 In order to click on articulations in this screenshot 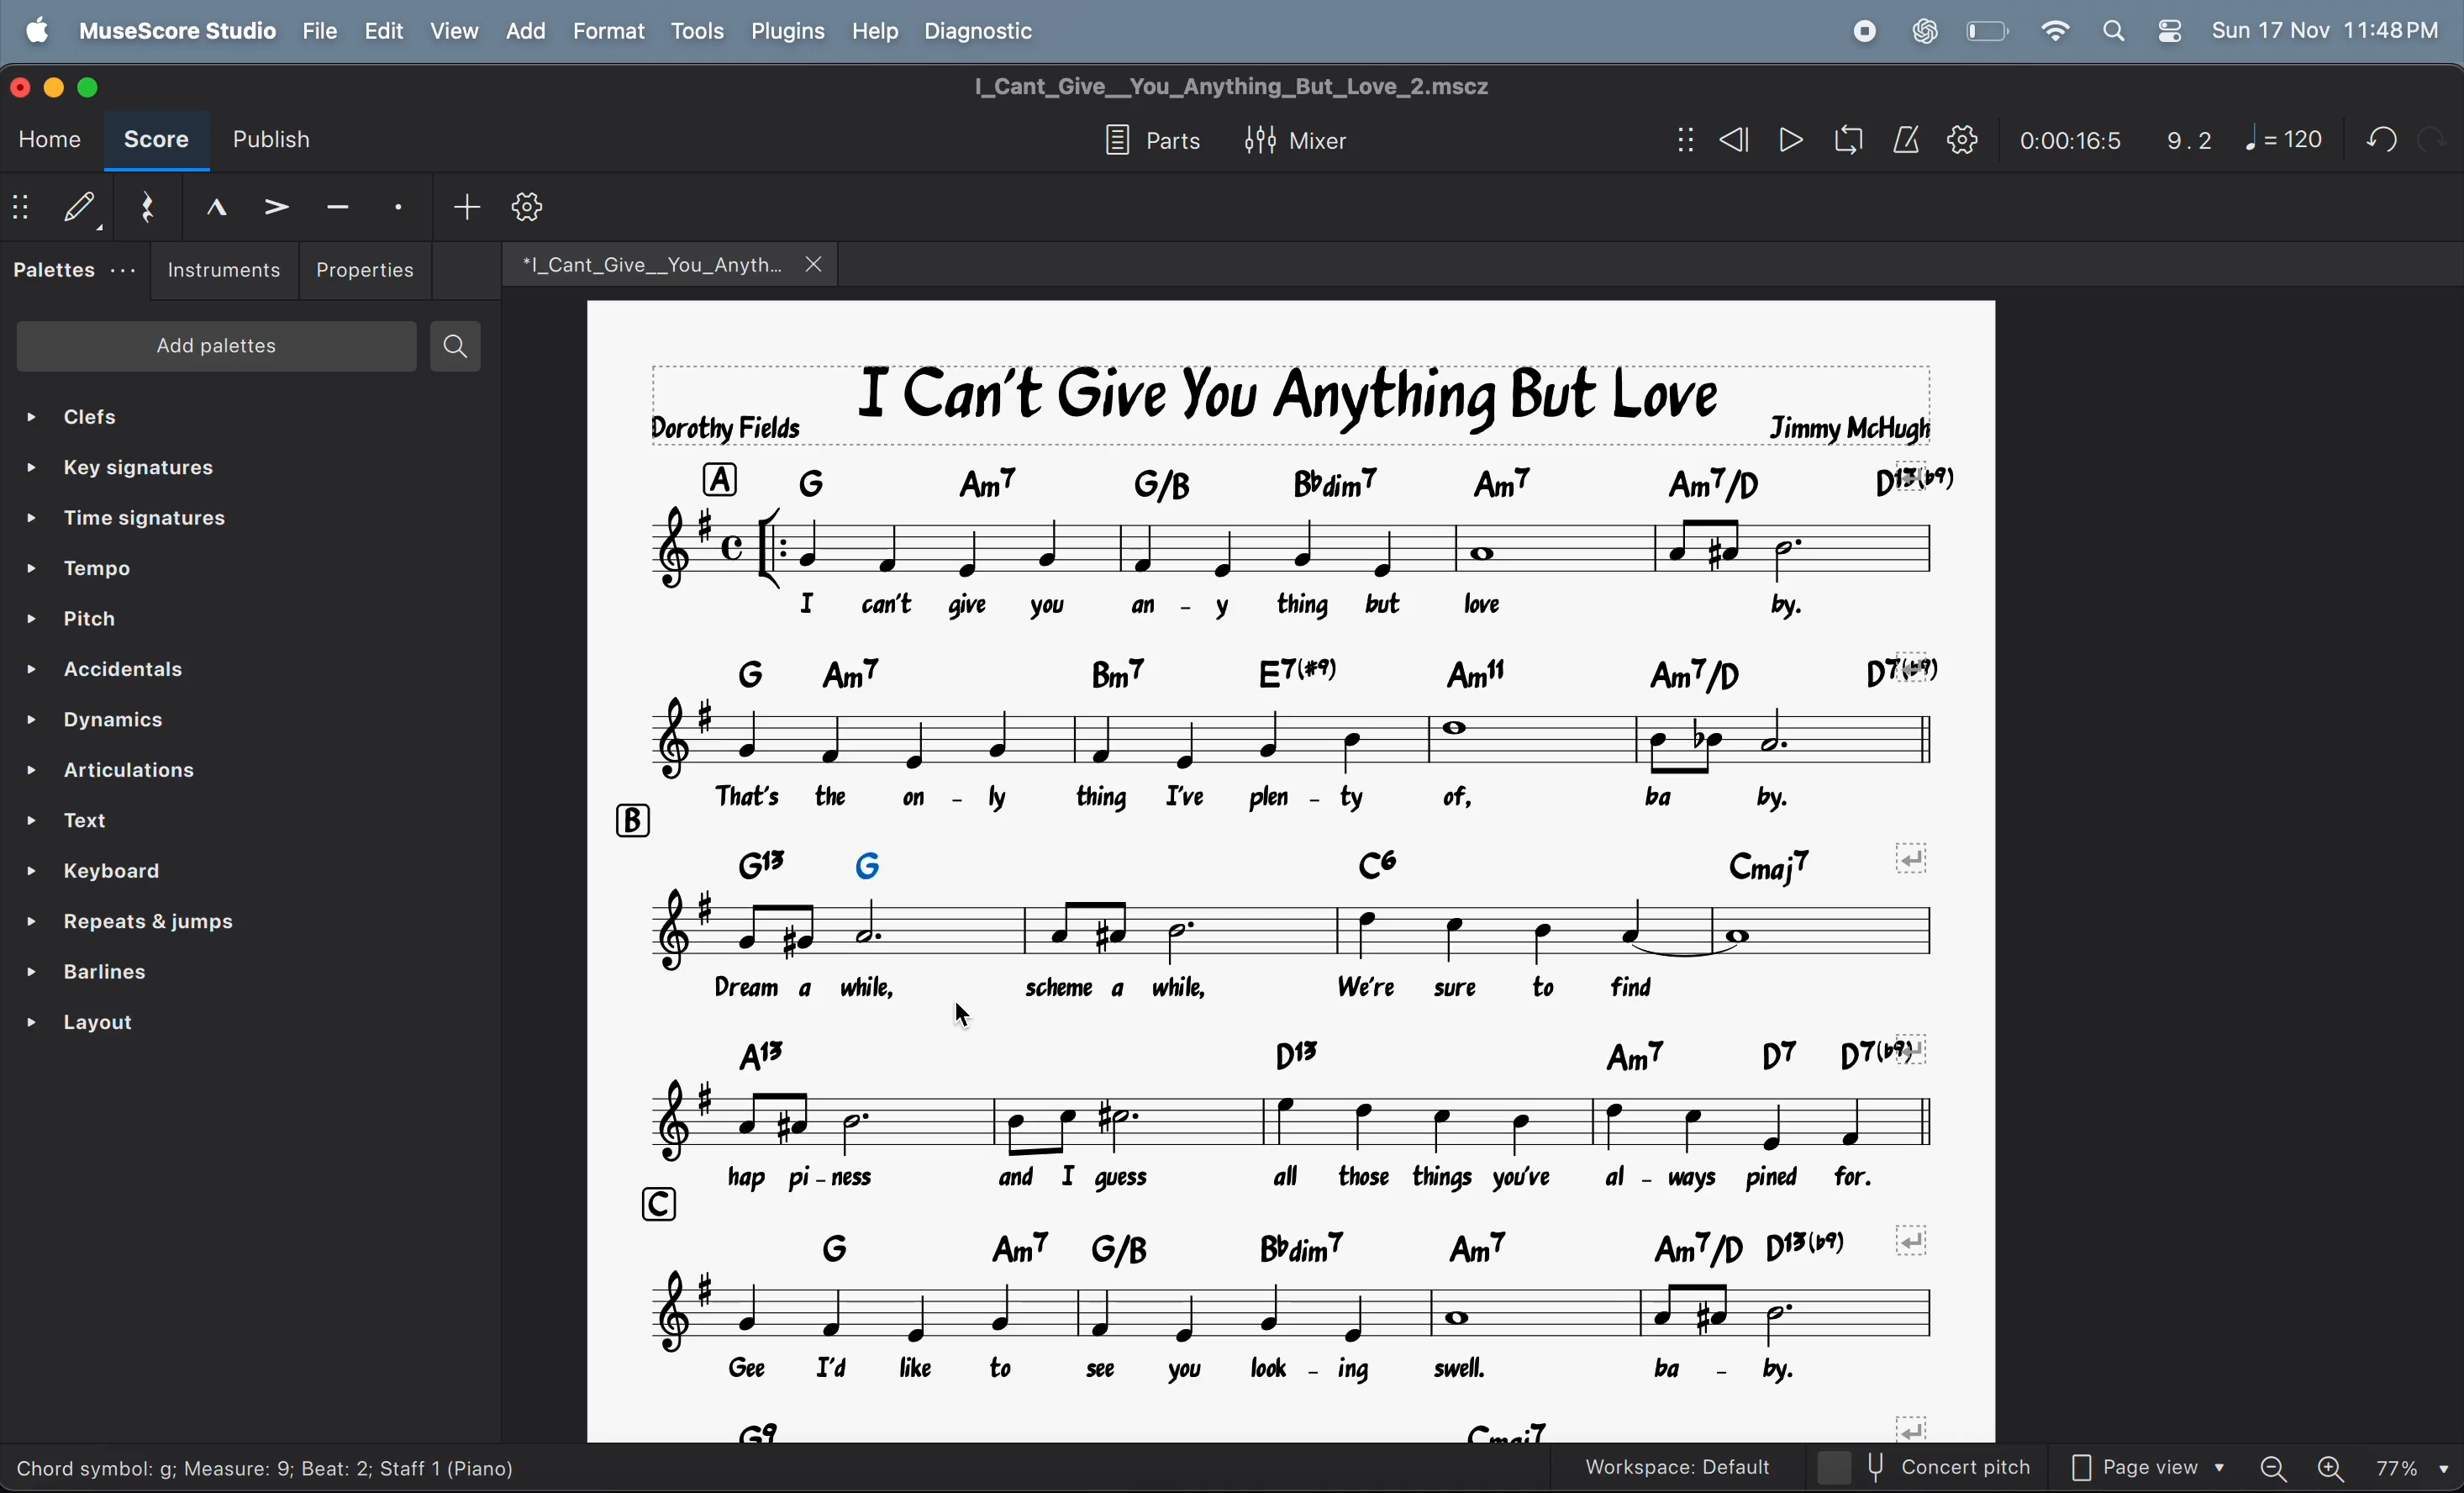, I will do `click(219, 774)`.